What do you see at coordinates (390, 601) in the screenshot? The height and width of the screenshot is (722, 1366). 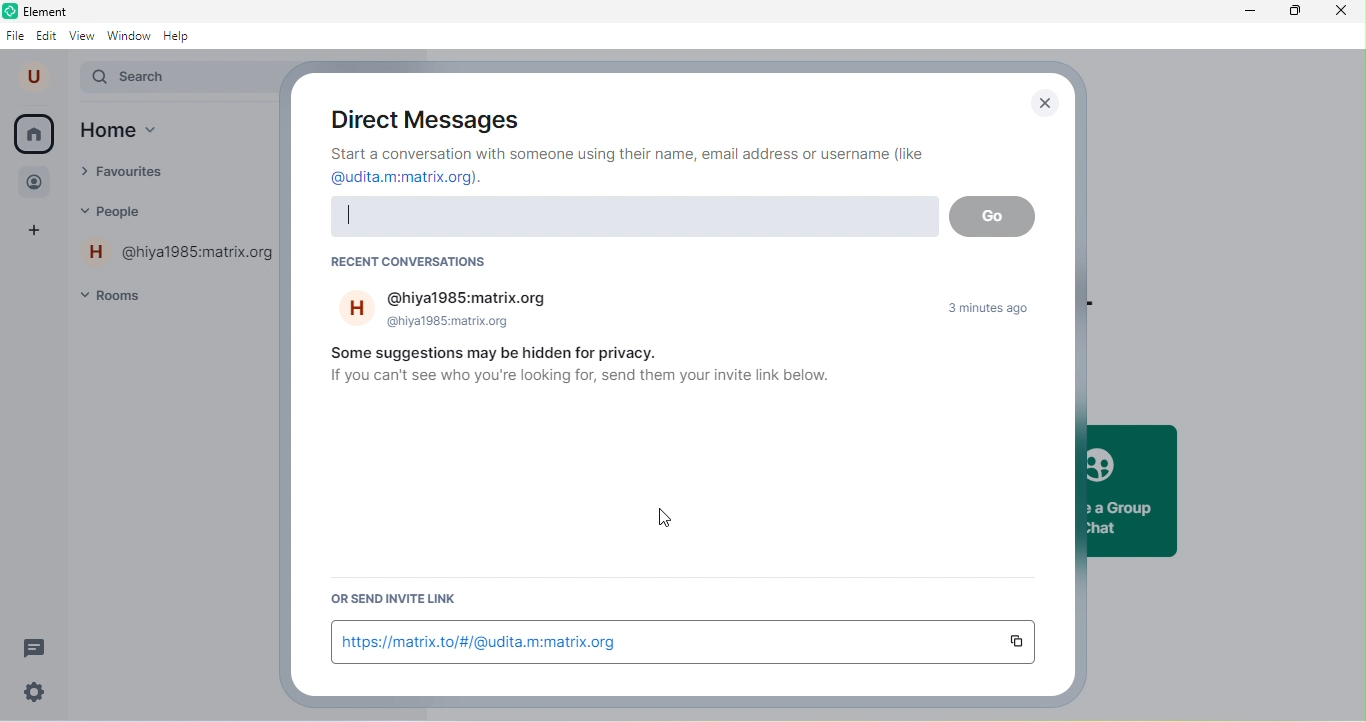 I see `or send invite link` at bounding box center [390, 601].